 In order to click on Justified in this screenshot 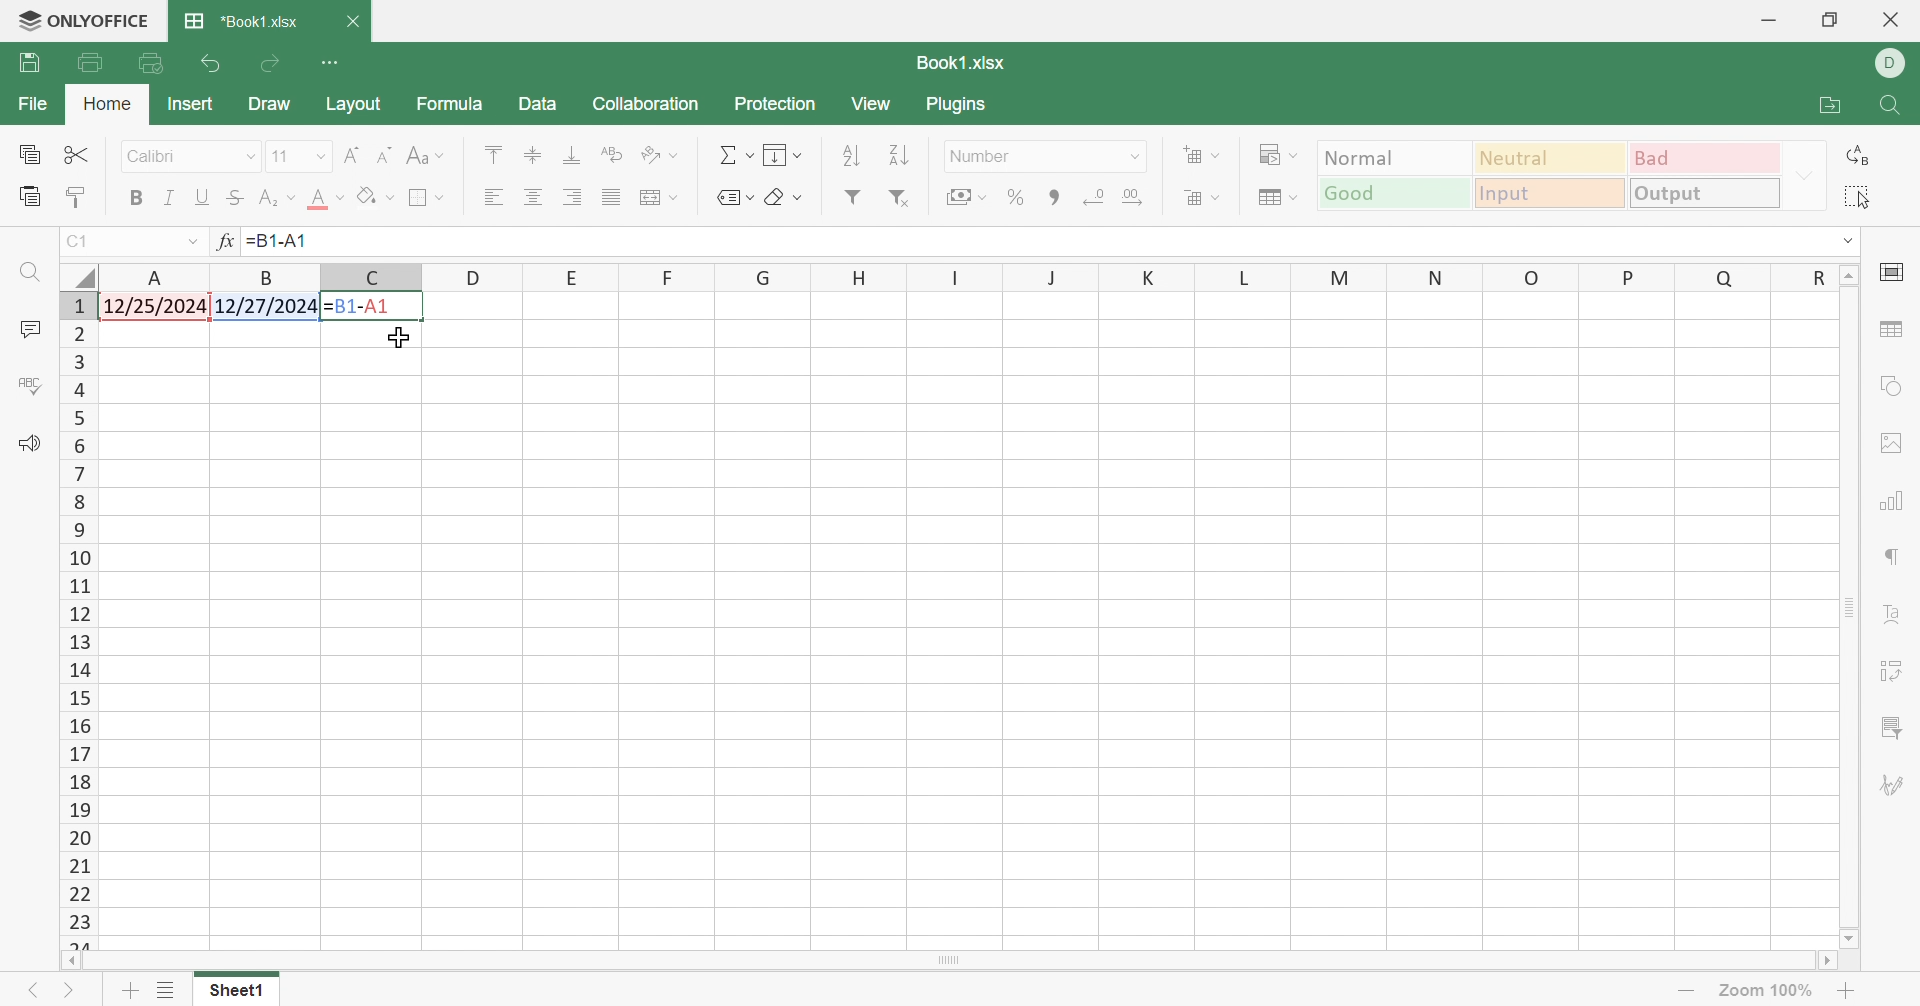, I will do `click(610, 195)`.